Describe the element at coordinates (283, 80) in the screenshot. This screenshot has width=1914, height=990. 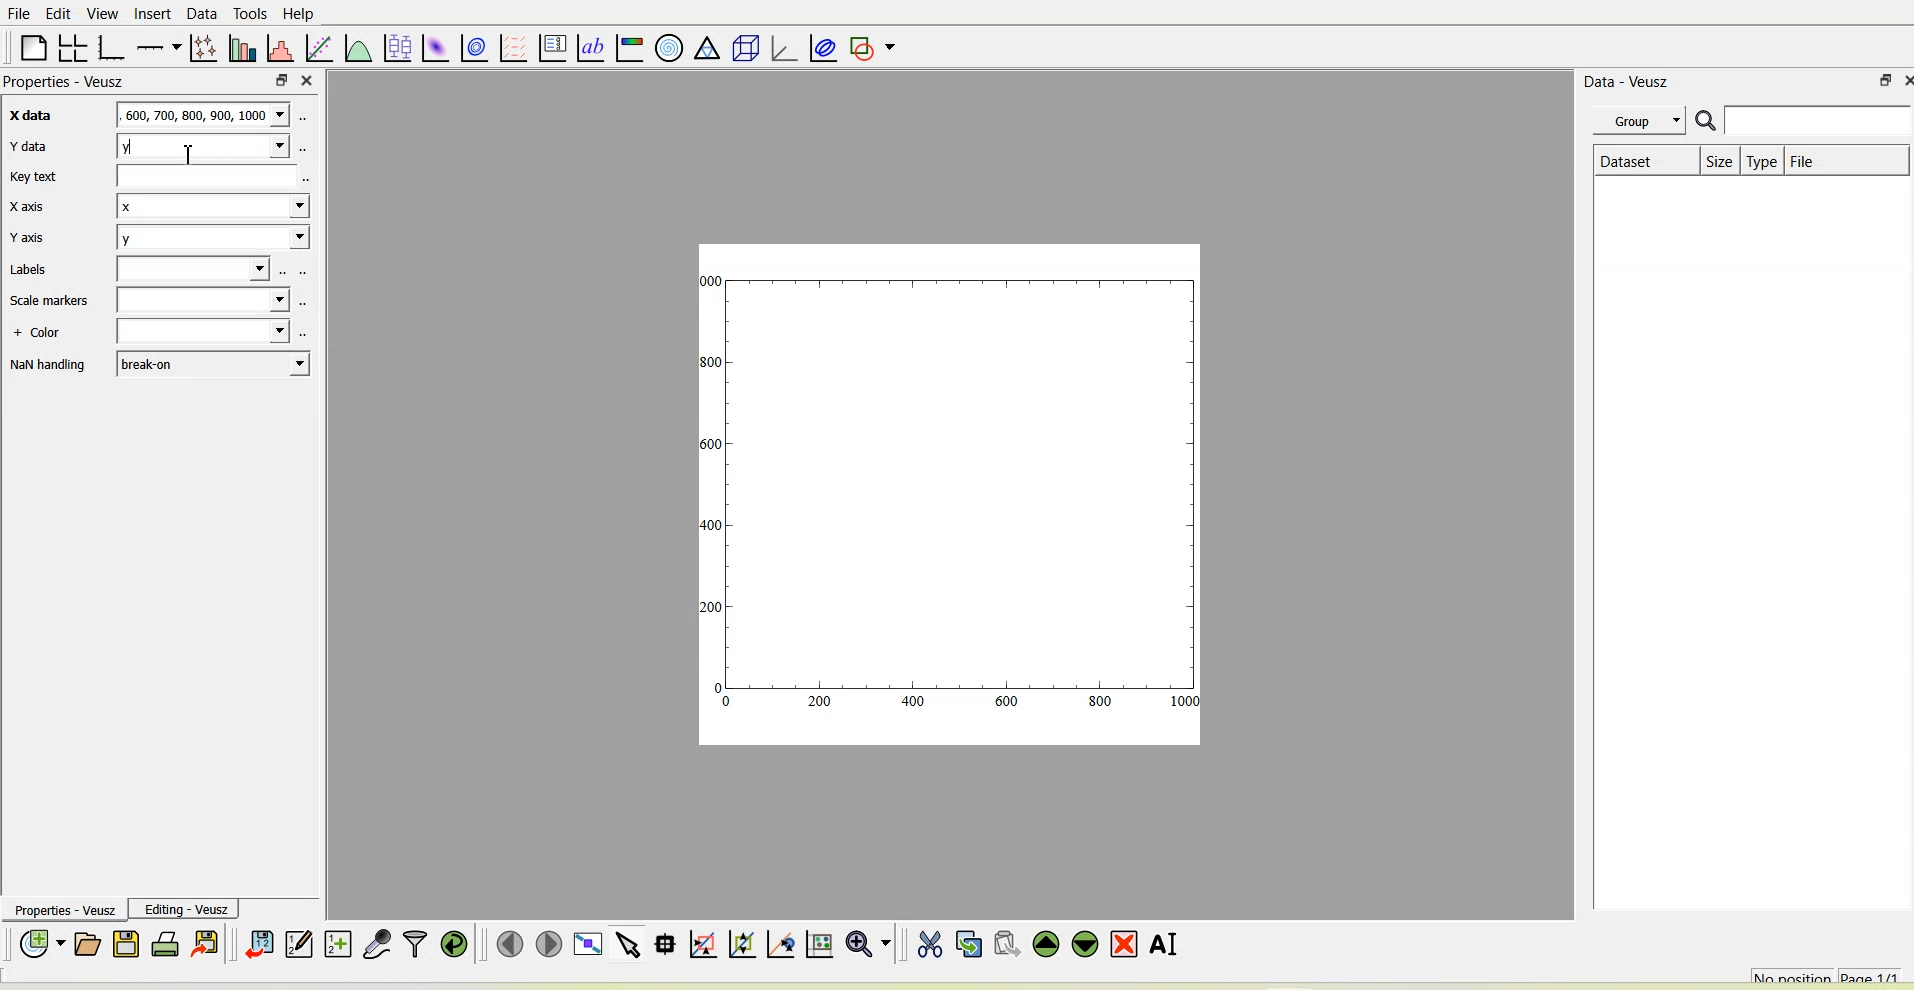
I see `float panel` at that location.